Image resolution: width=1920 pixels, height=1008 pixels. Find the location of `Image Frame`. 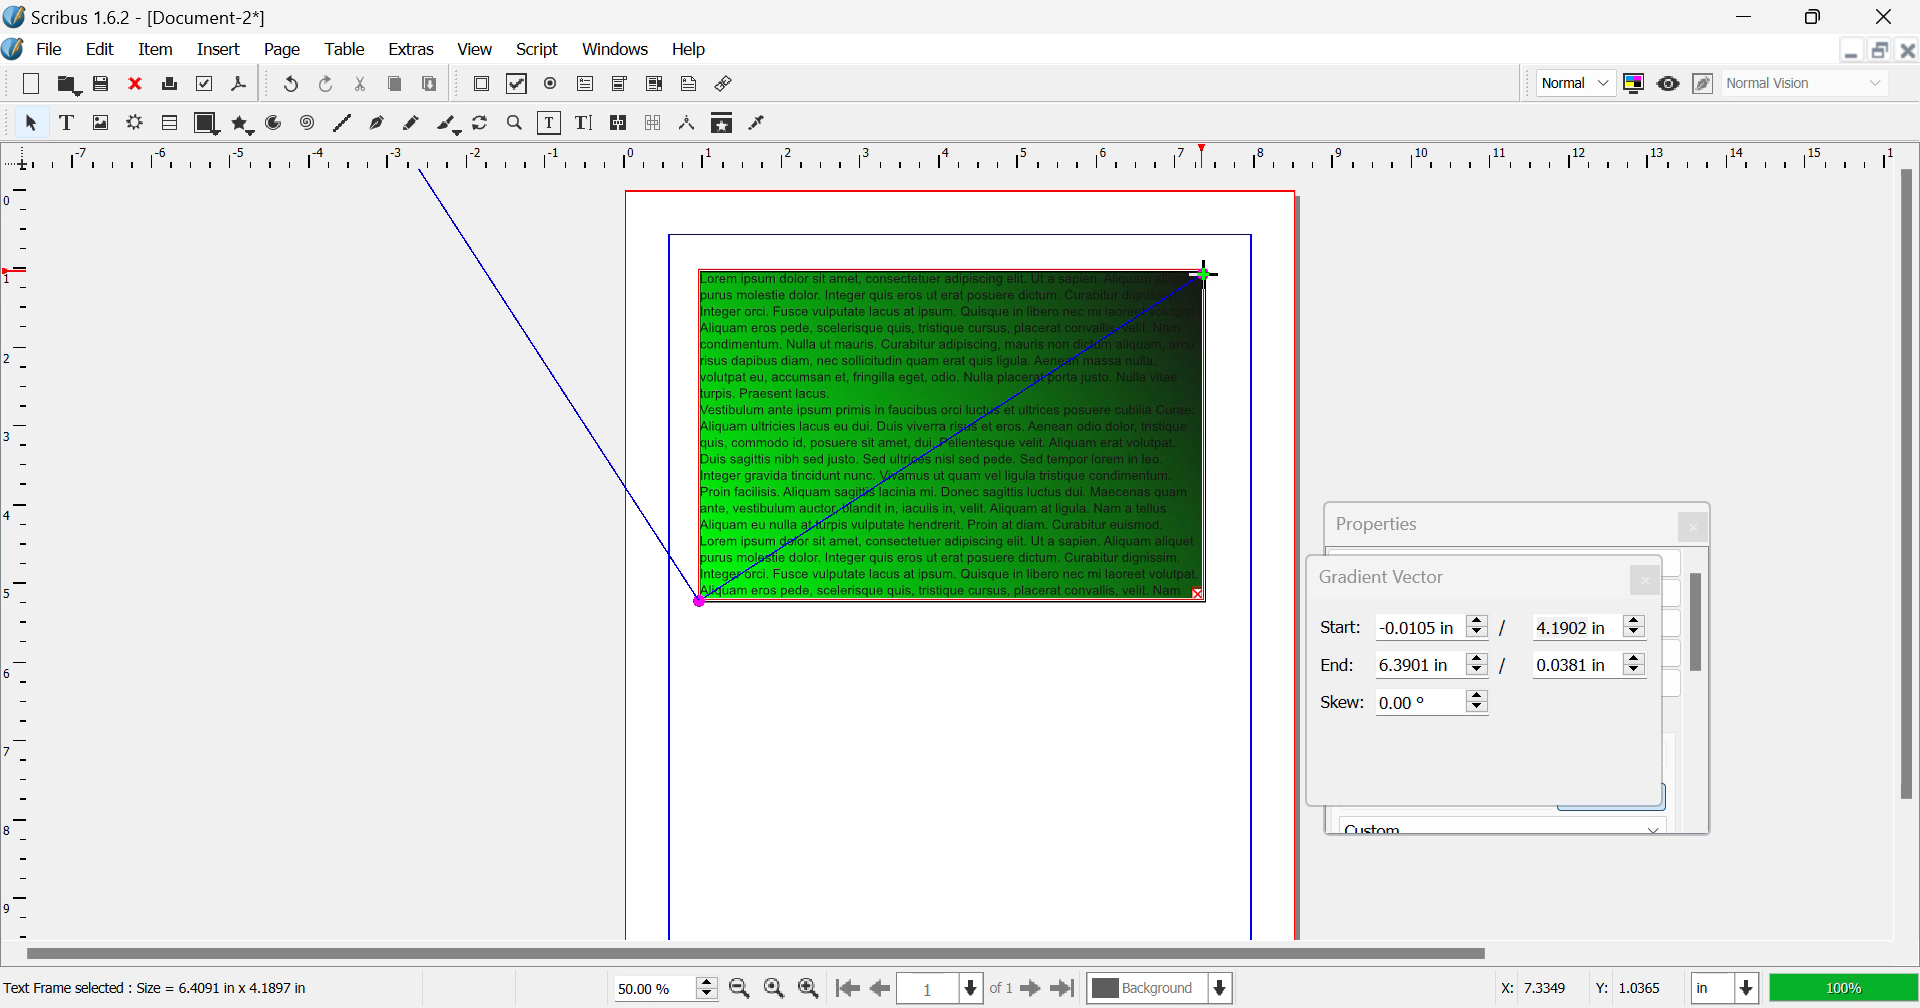

Image Frame is located at coordinates (100, 122).